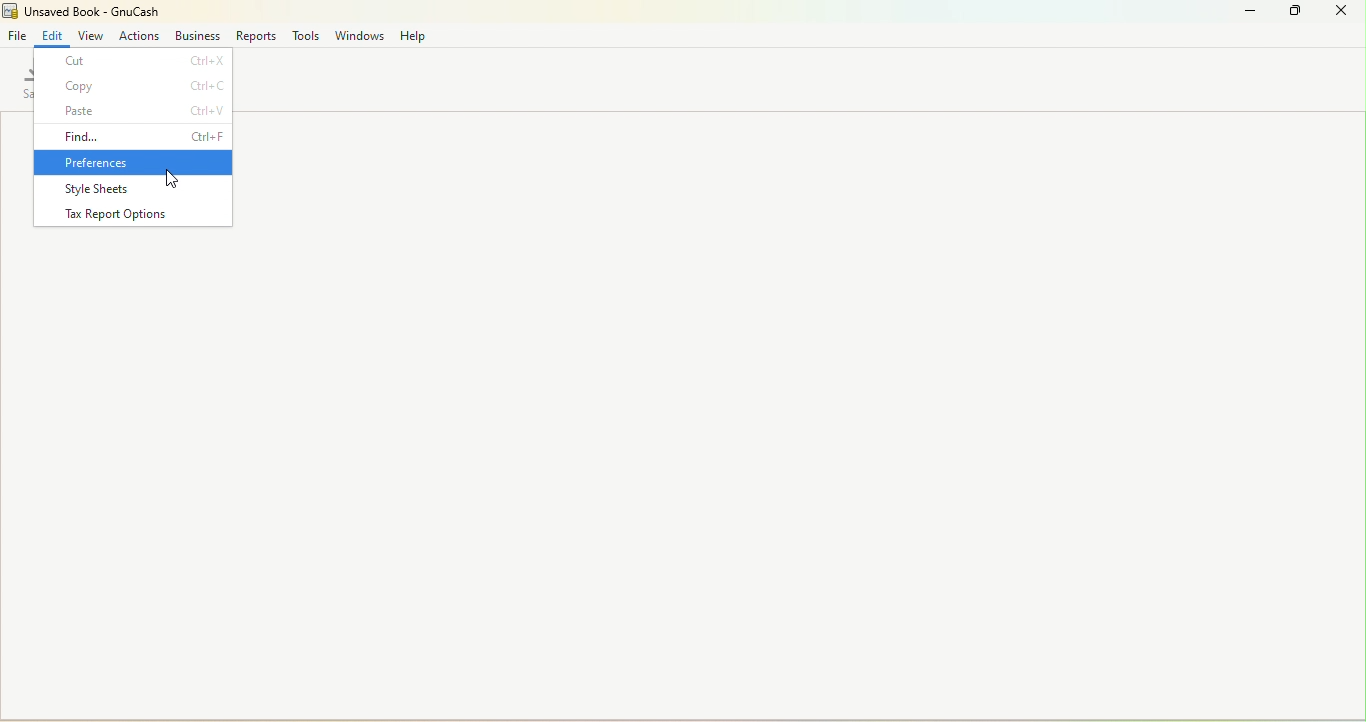  What do you see at coordinates (132, 188) in the screenshot?
I see `Style sheets` at bounding box center [132, 188].